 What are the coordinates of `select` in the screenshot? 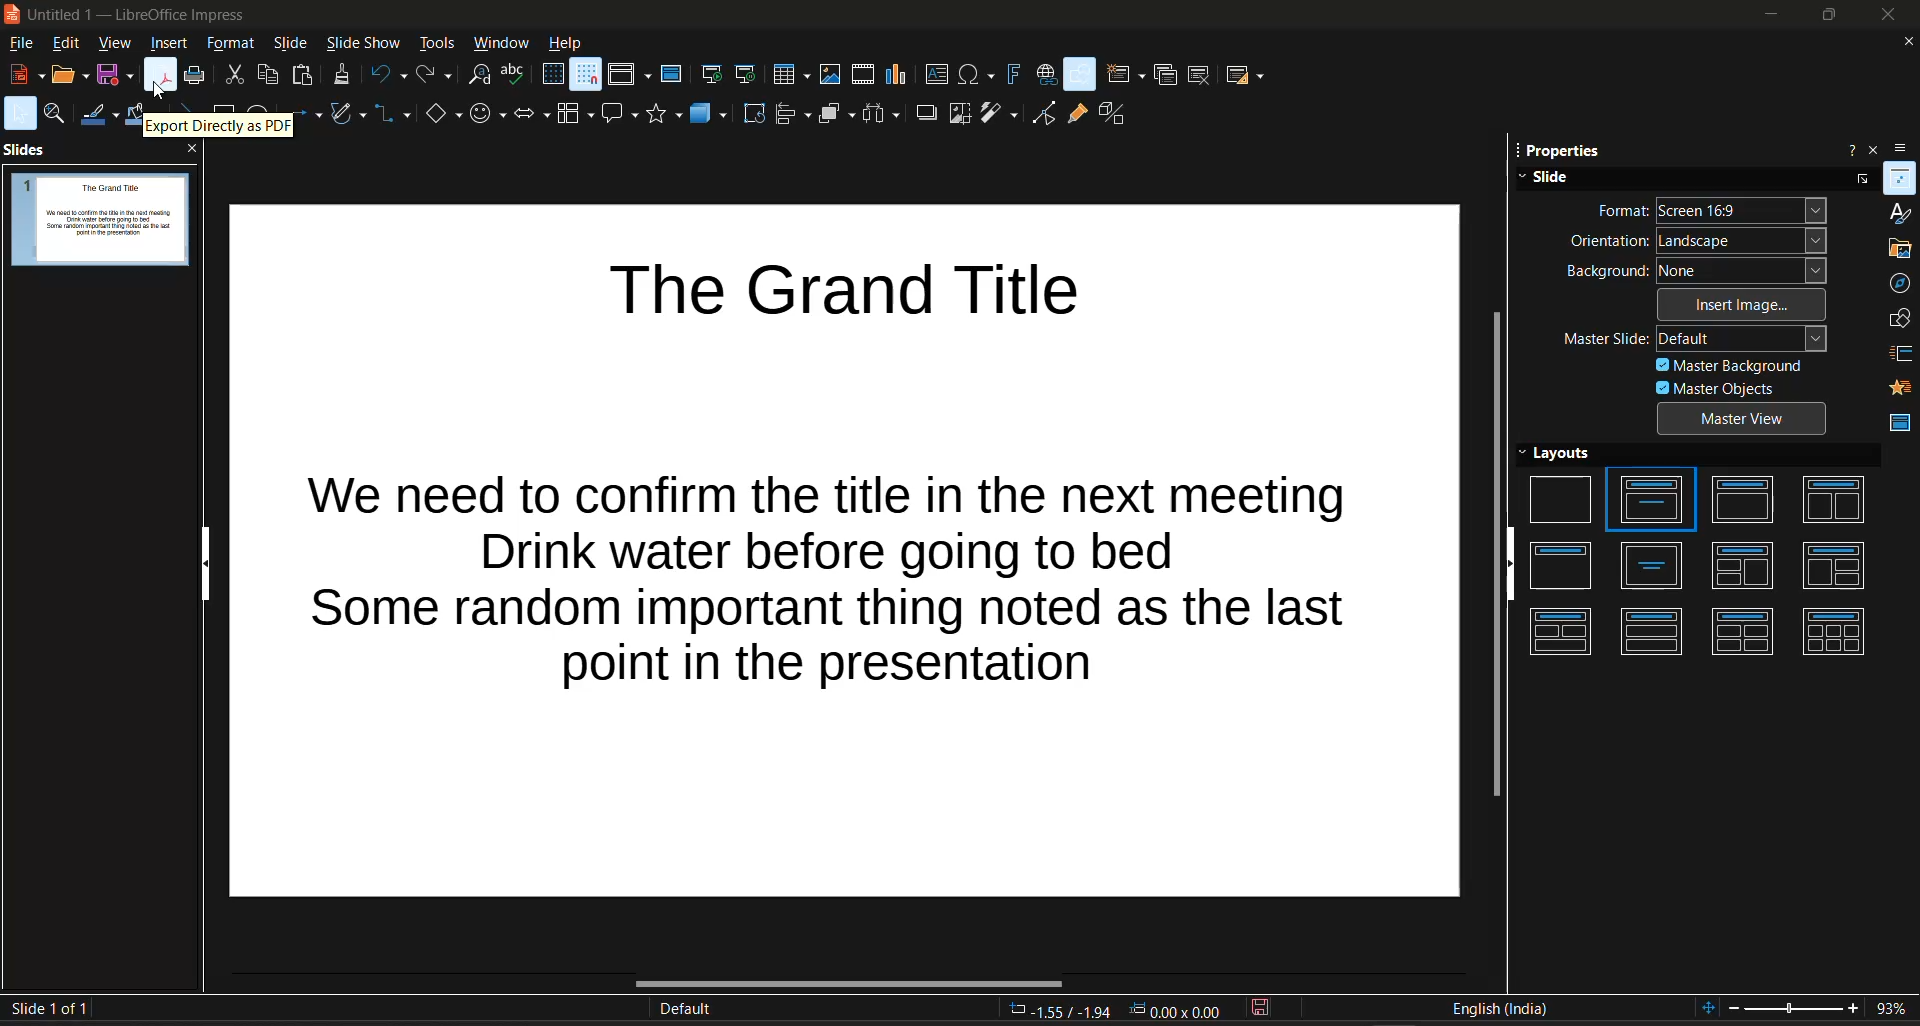 It's located at (23, 113).